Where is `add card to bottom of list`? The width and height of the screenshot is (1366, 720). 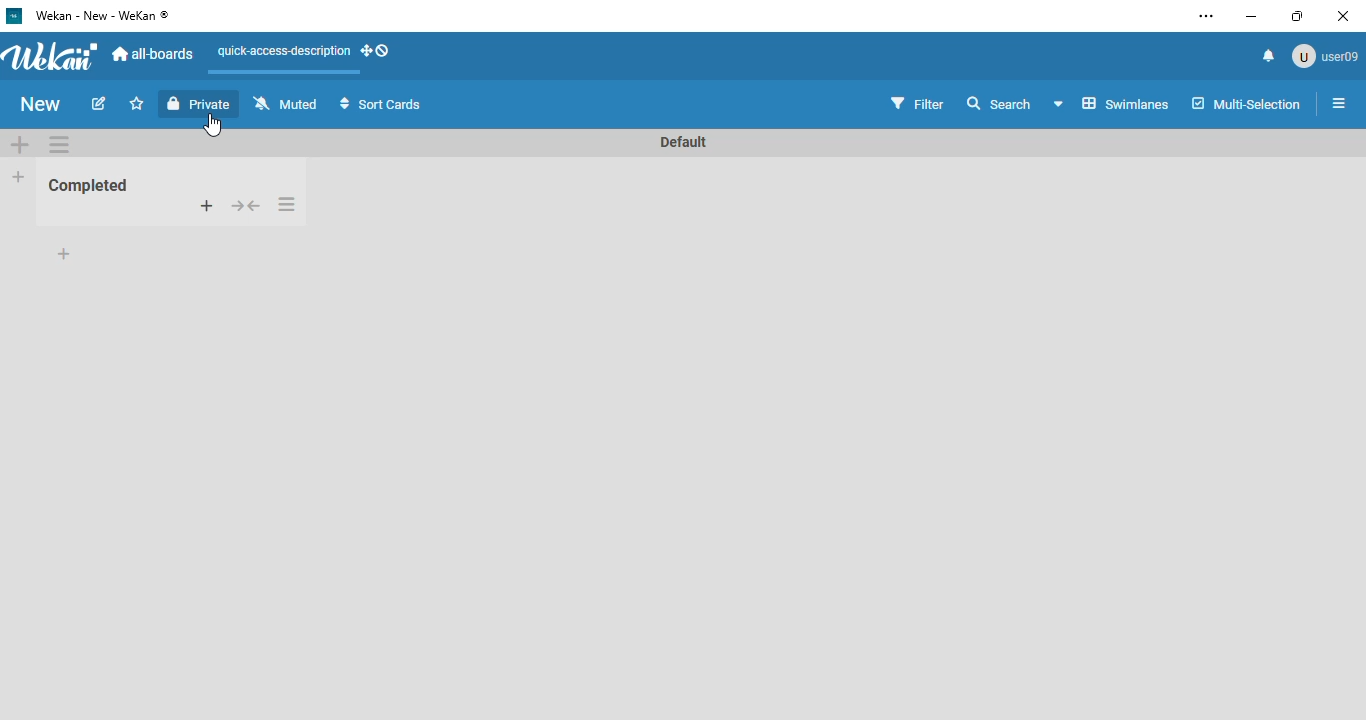 add card to bottom of list is located at coordinates (65, 256).